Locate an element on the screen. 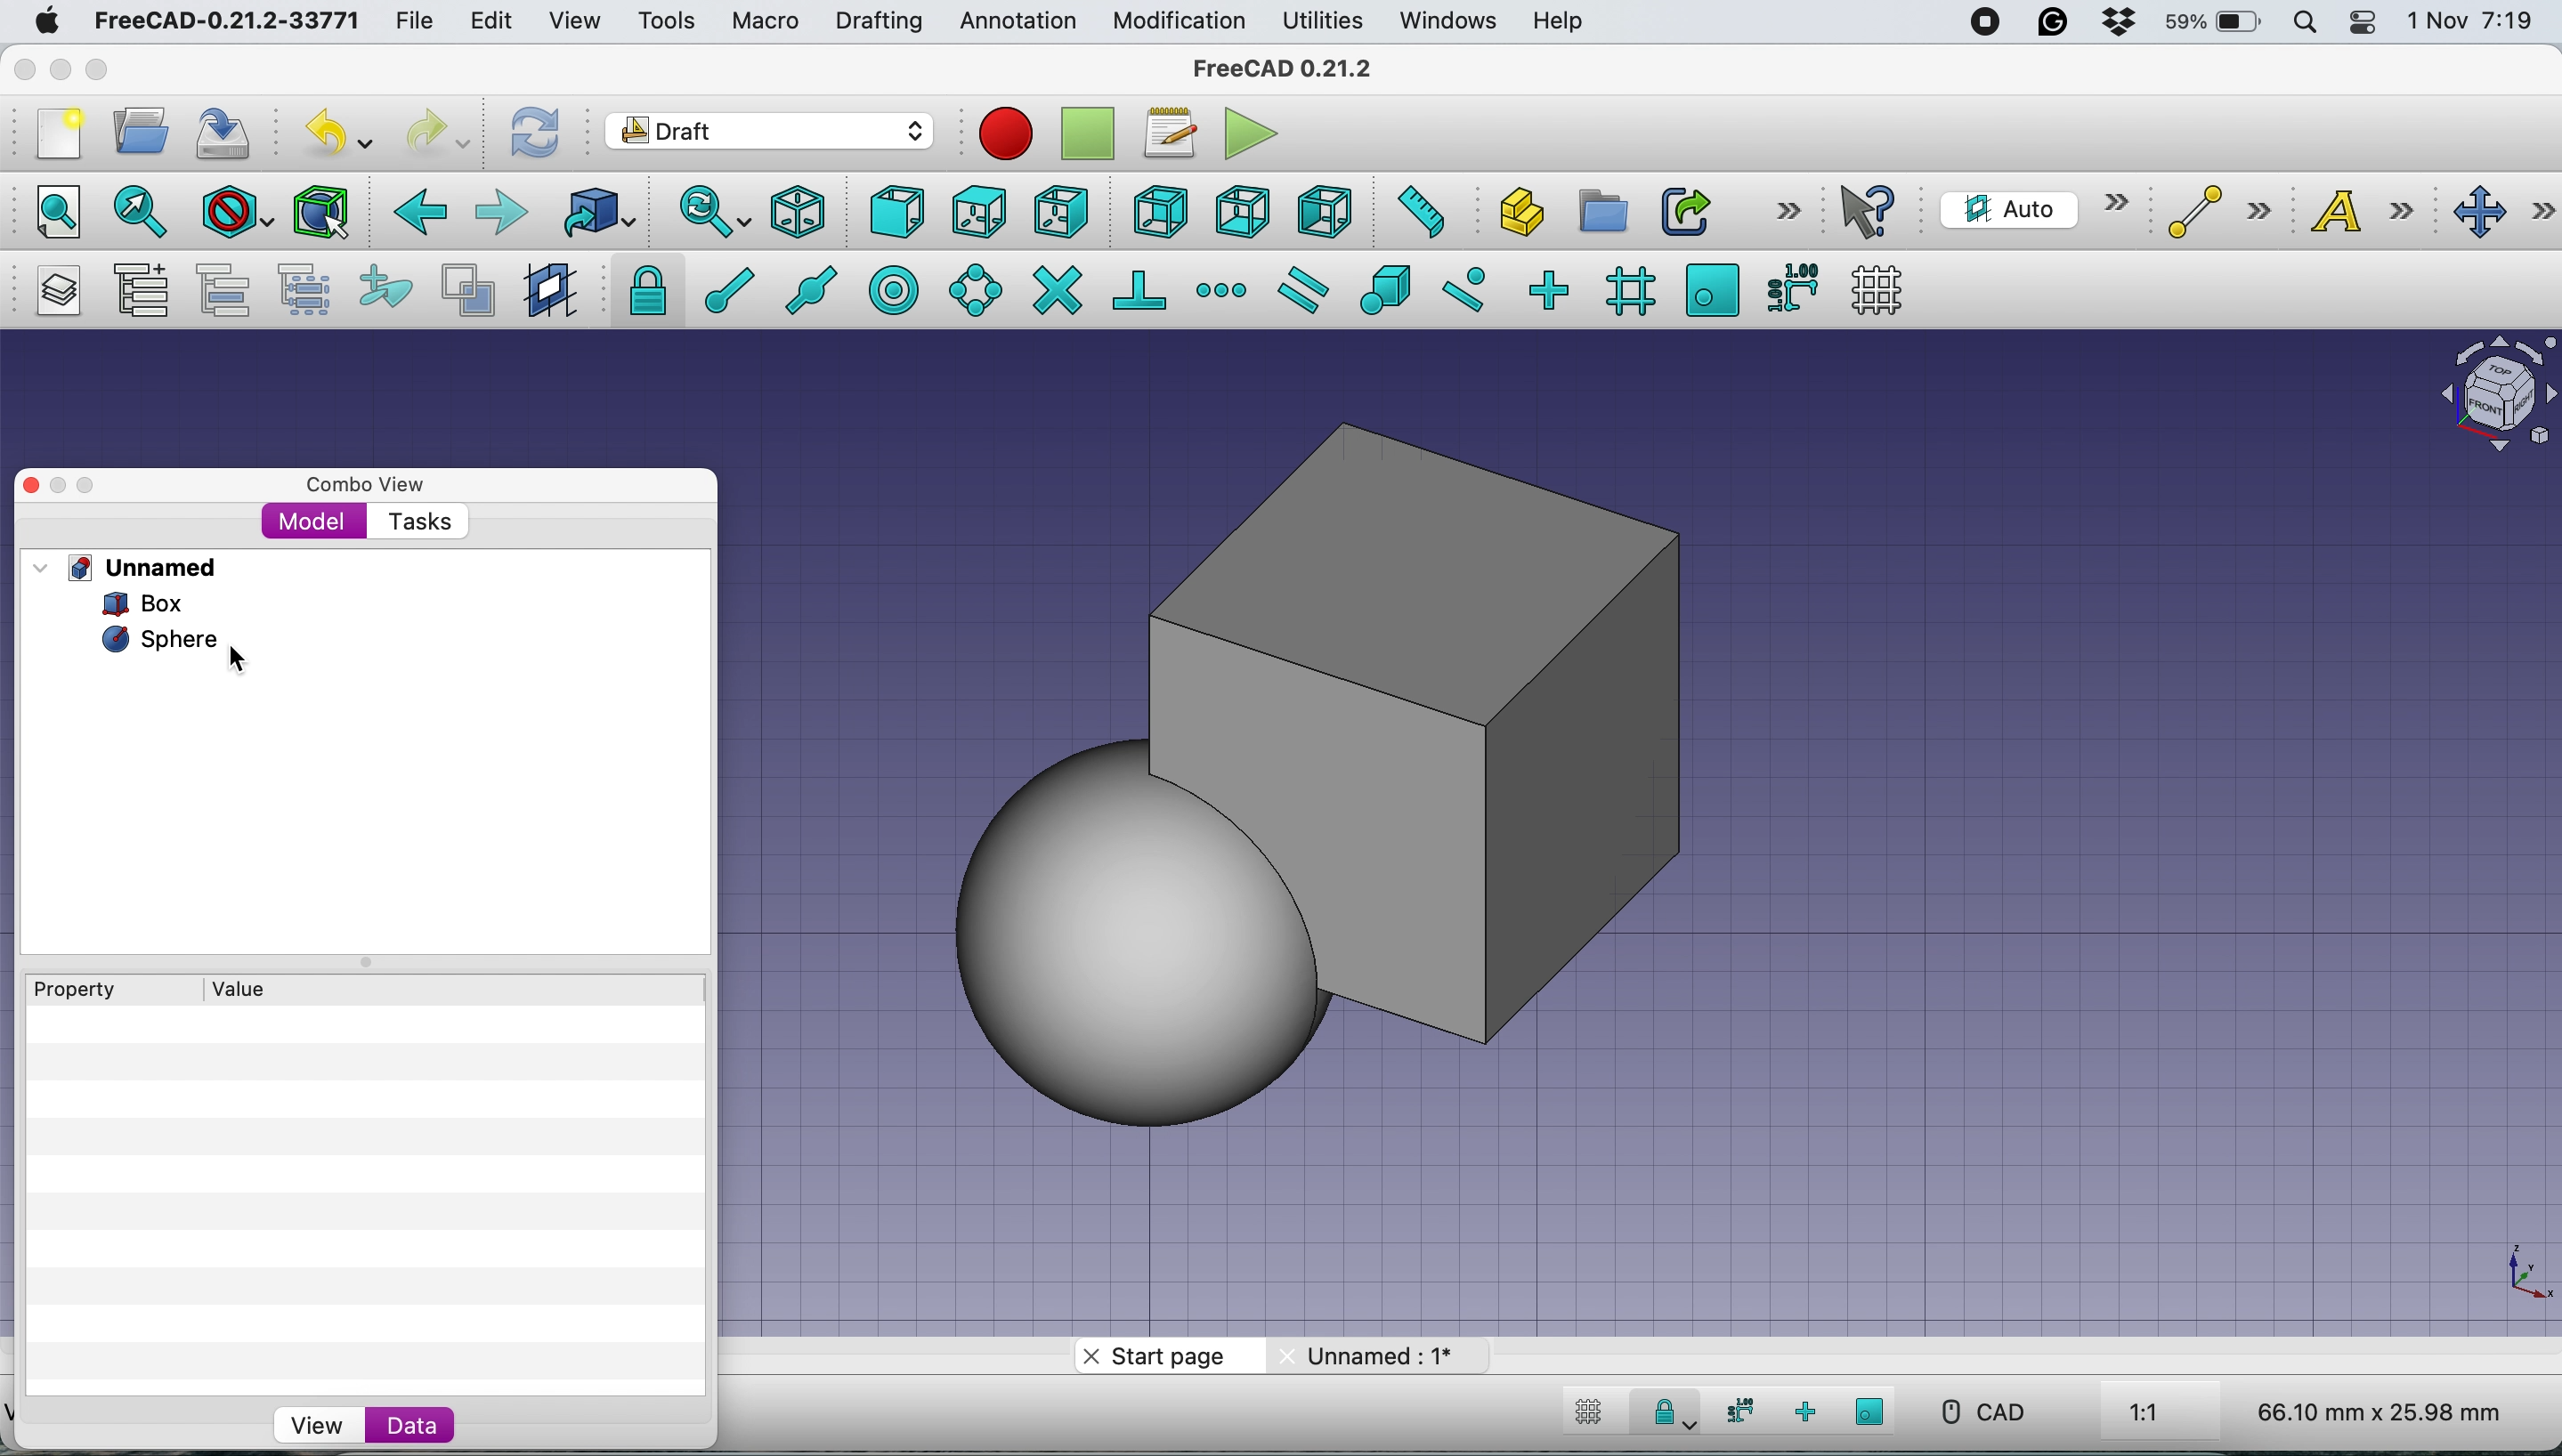 This screenshot has width=2562, height=1456. close is located at coordinates (25, 64).